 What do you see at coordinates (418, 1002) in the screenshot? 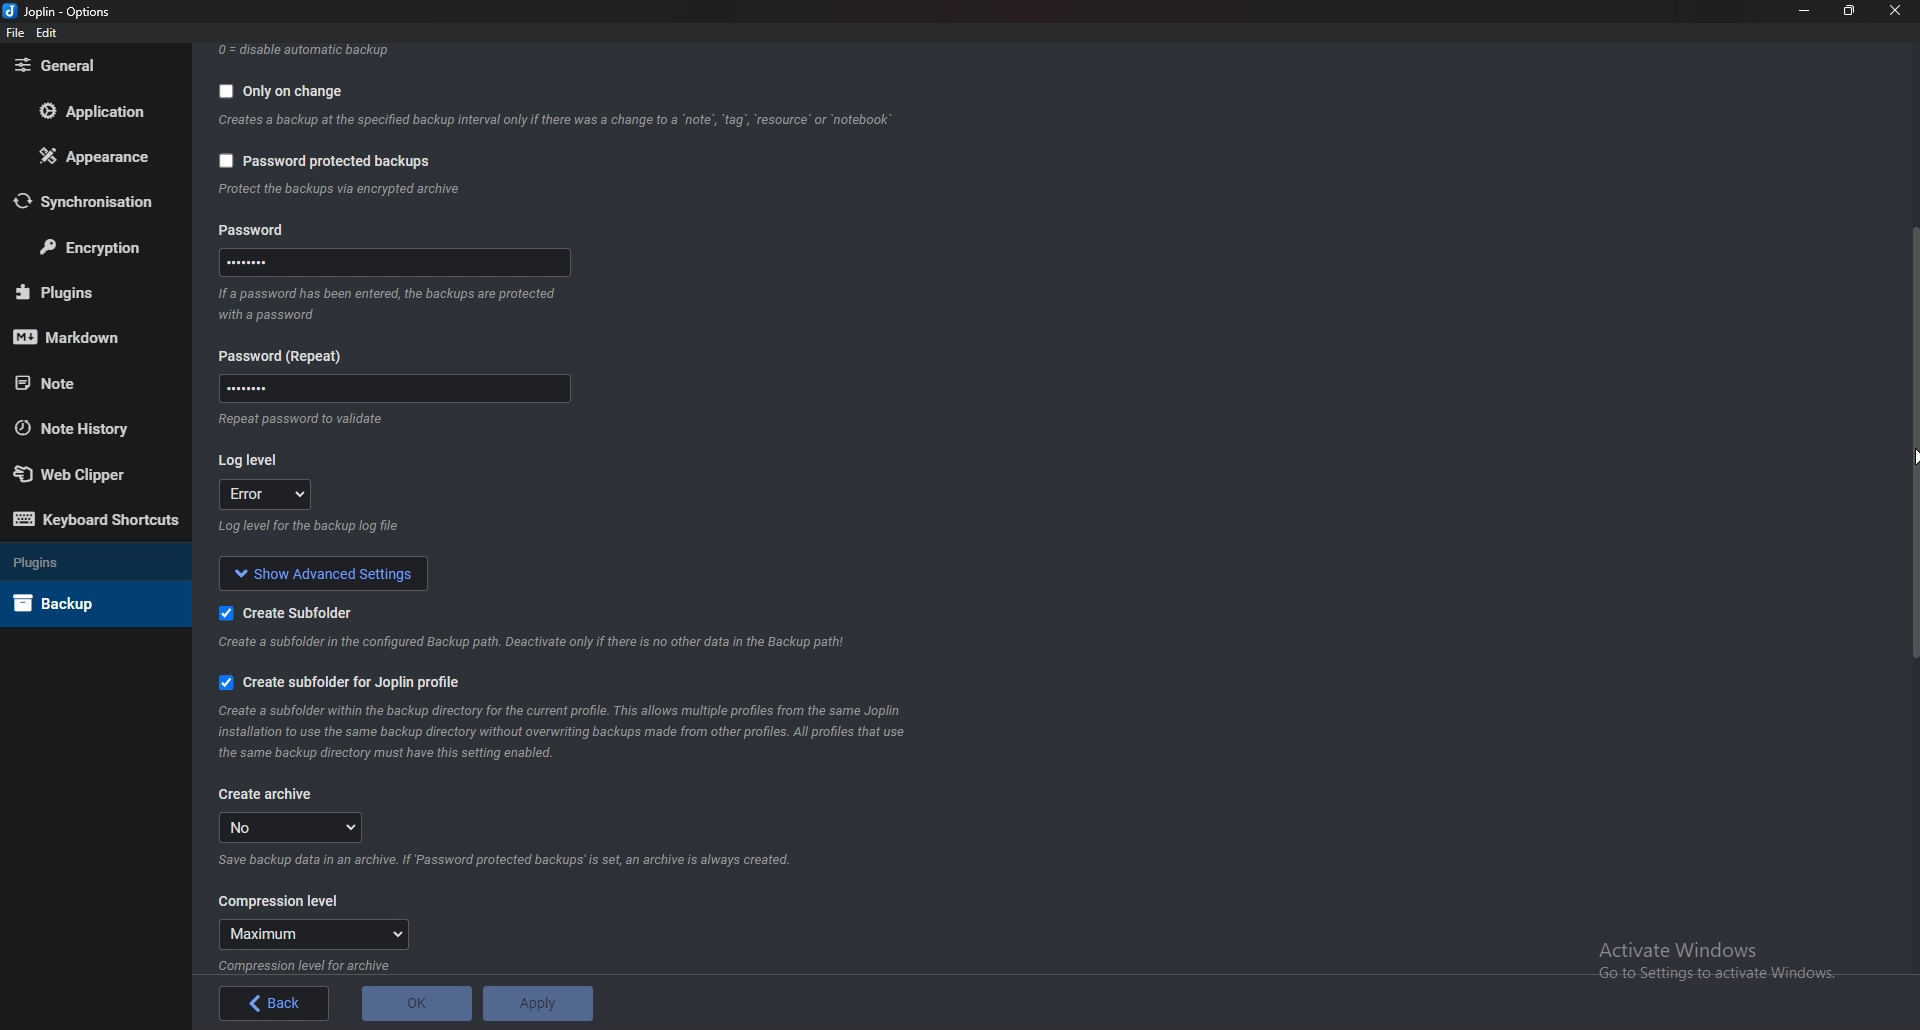
I see `O K` at bounding box center [418, 1002].